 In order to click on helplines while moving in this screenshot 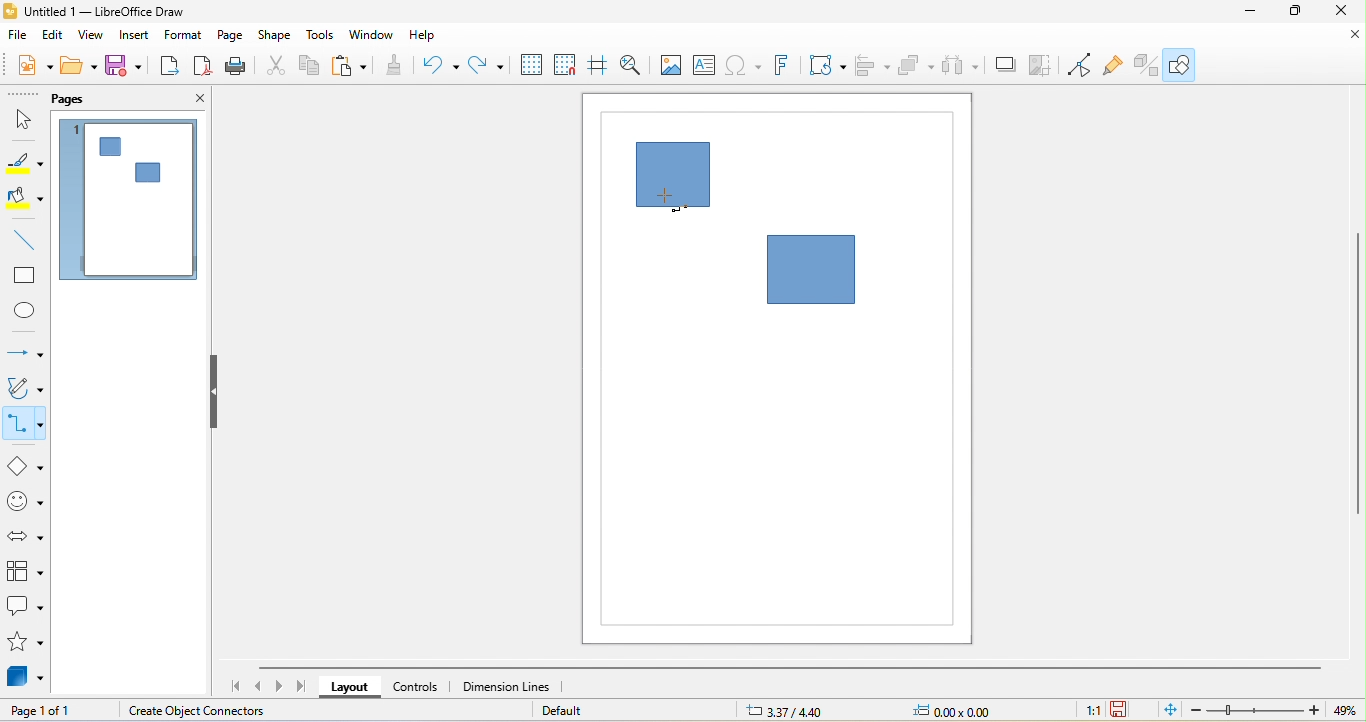, I will do `click(601, 64)`.